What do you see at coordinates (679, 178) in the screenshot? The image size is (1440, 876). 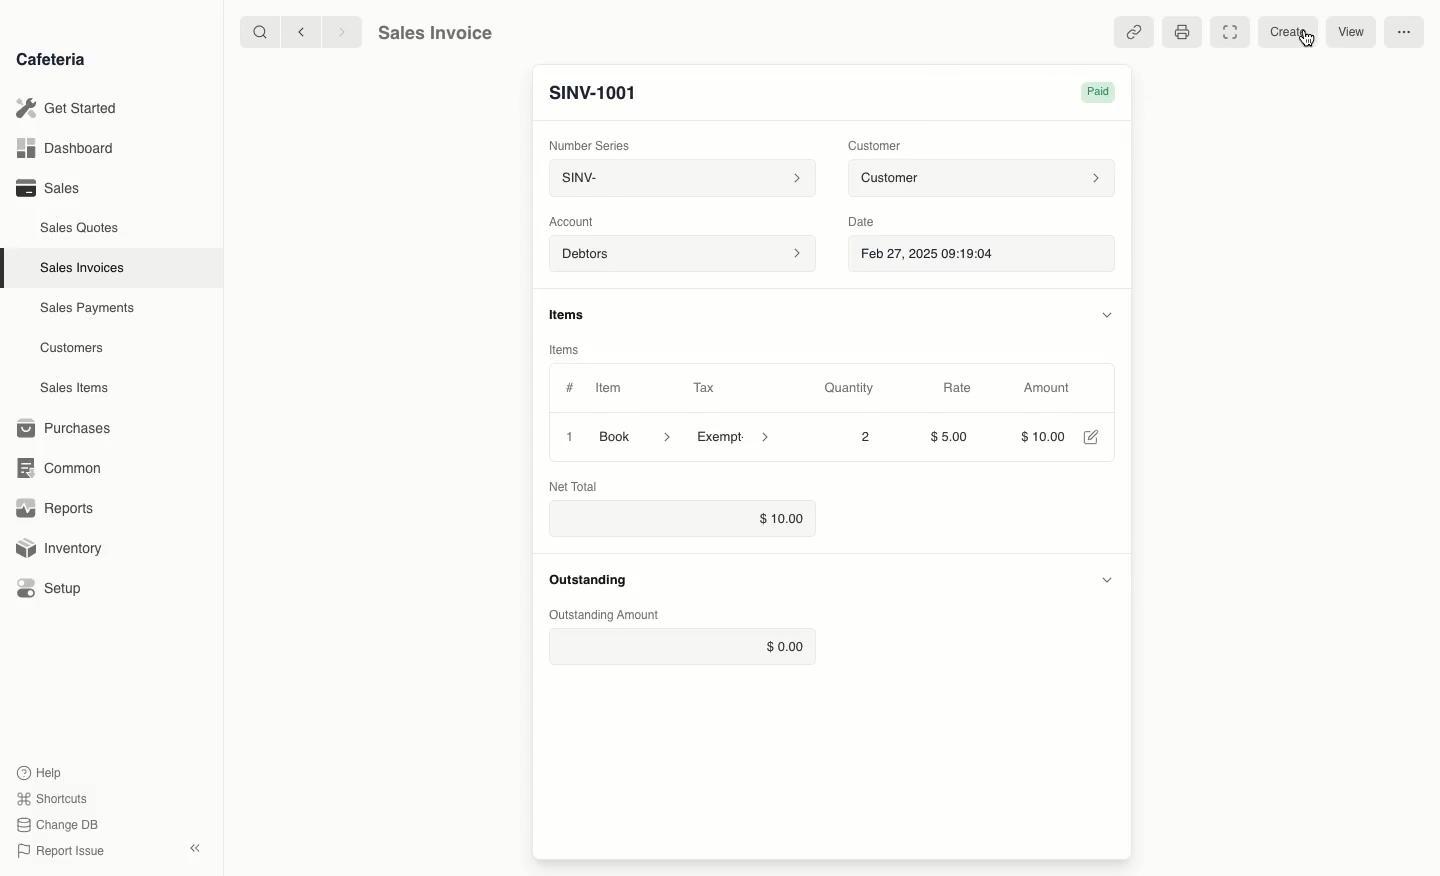 I see `SINV-` at bounding box center [679, 178].